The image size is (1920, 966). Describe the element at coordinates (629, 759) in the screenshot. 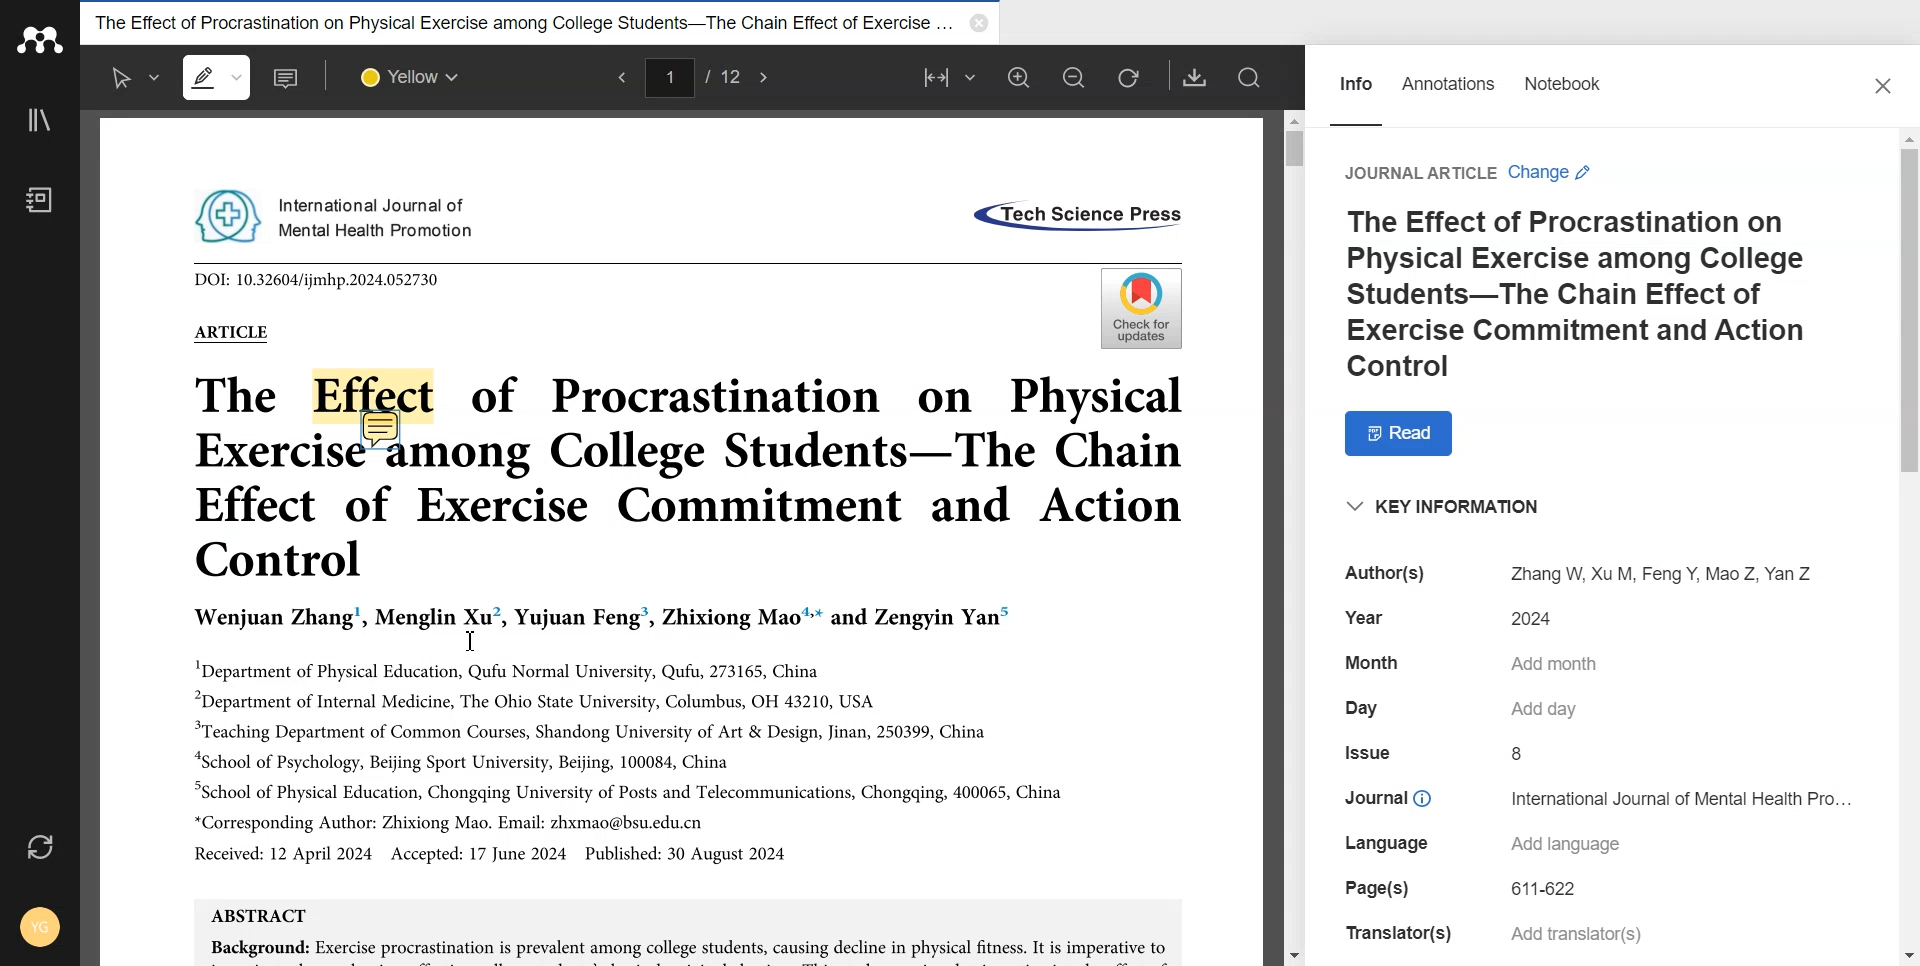

I see `"Department of Physical Education, Qufu Normal University, Qufu, 273165, China

“Department of Internal Medicine, The Ohio State University, Columbus, OH 43210, USA

“Teaching Department of Common Courses, Shandong University of Art & Design, Jinan, 250399, China

“School of Psychology, Beijing Sport University, Beijing, 100084, China

“School of Physical Education, Chongqing University of Posts and Telecommunications, Chongqing, 400065, China
*Corresponding Author: Zhixiong Mao. Email: zhxmao@bsu.edu.cn

Received: 12 April 2024 Accepted: 17 June 2024 Published: 30 August 2024` at that location.